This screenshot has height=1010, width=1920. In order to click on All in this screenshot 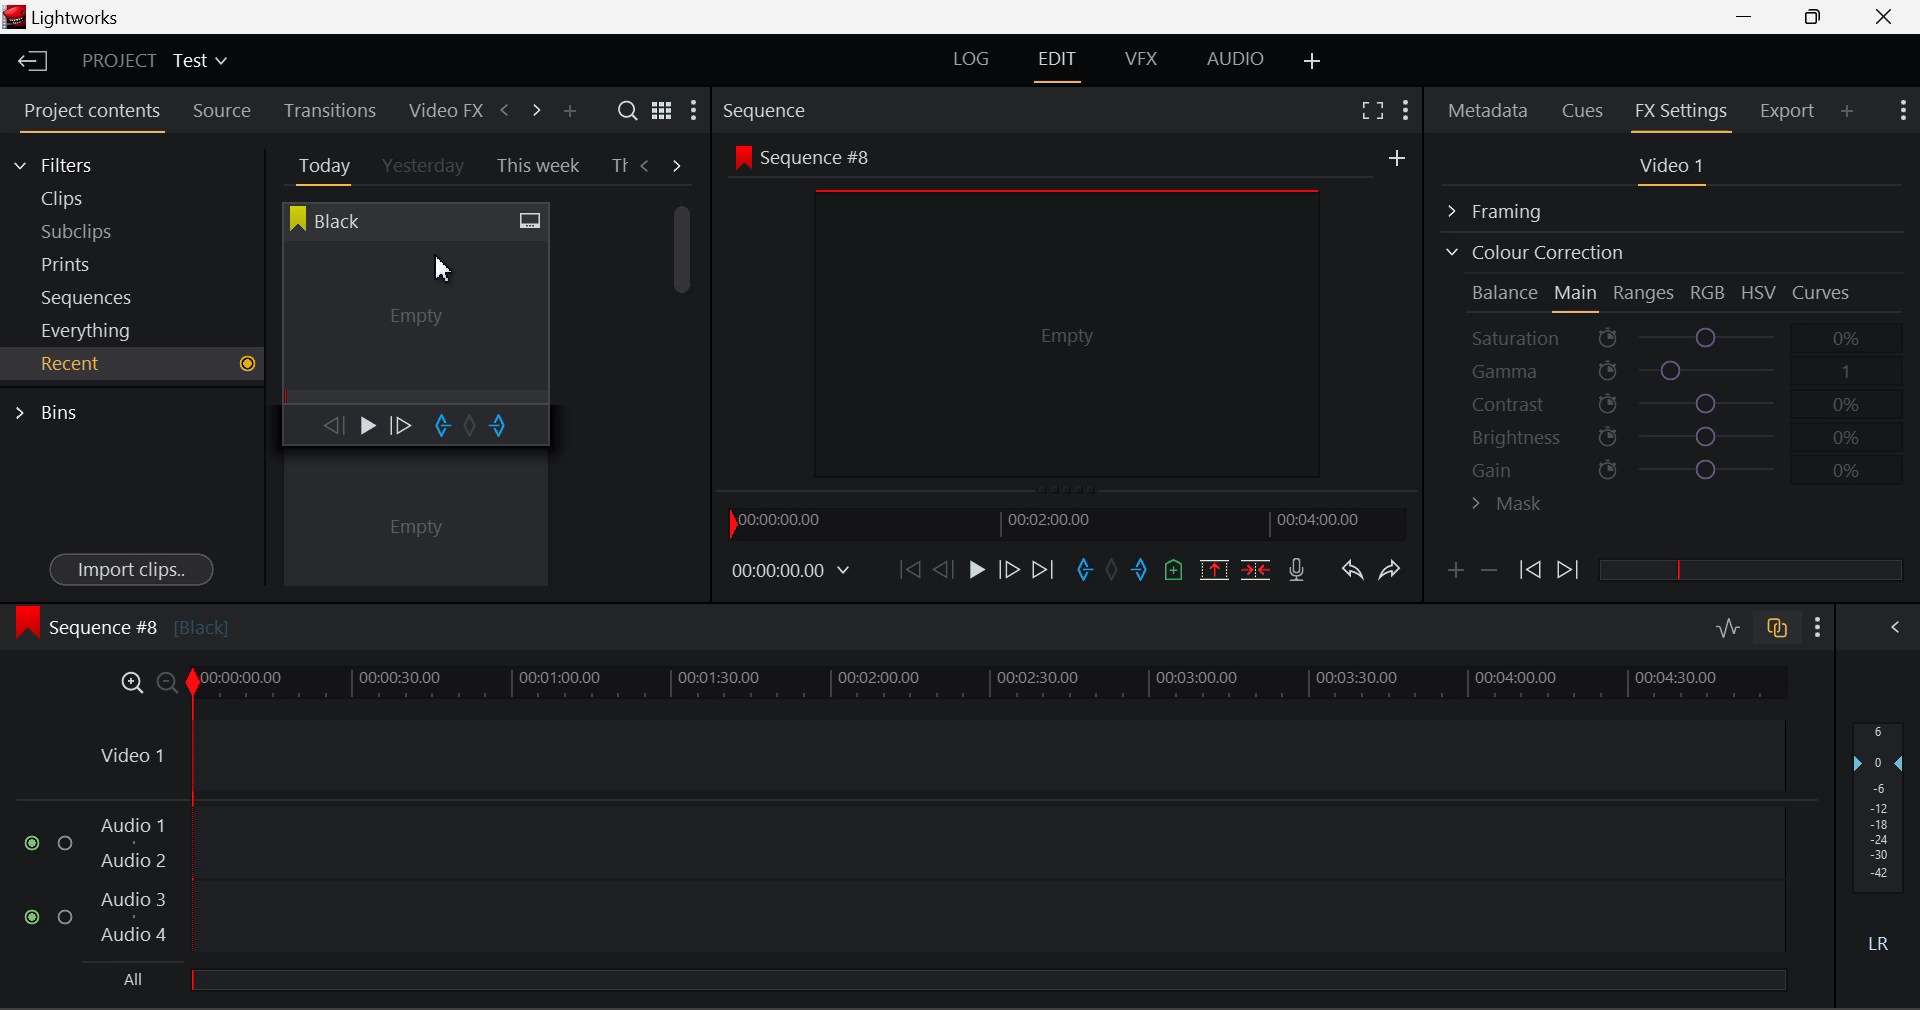, I will do `click(133, 979)`.